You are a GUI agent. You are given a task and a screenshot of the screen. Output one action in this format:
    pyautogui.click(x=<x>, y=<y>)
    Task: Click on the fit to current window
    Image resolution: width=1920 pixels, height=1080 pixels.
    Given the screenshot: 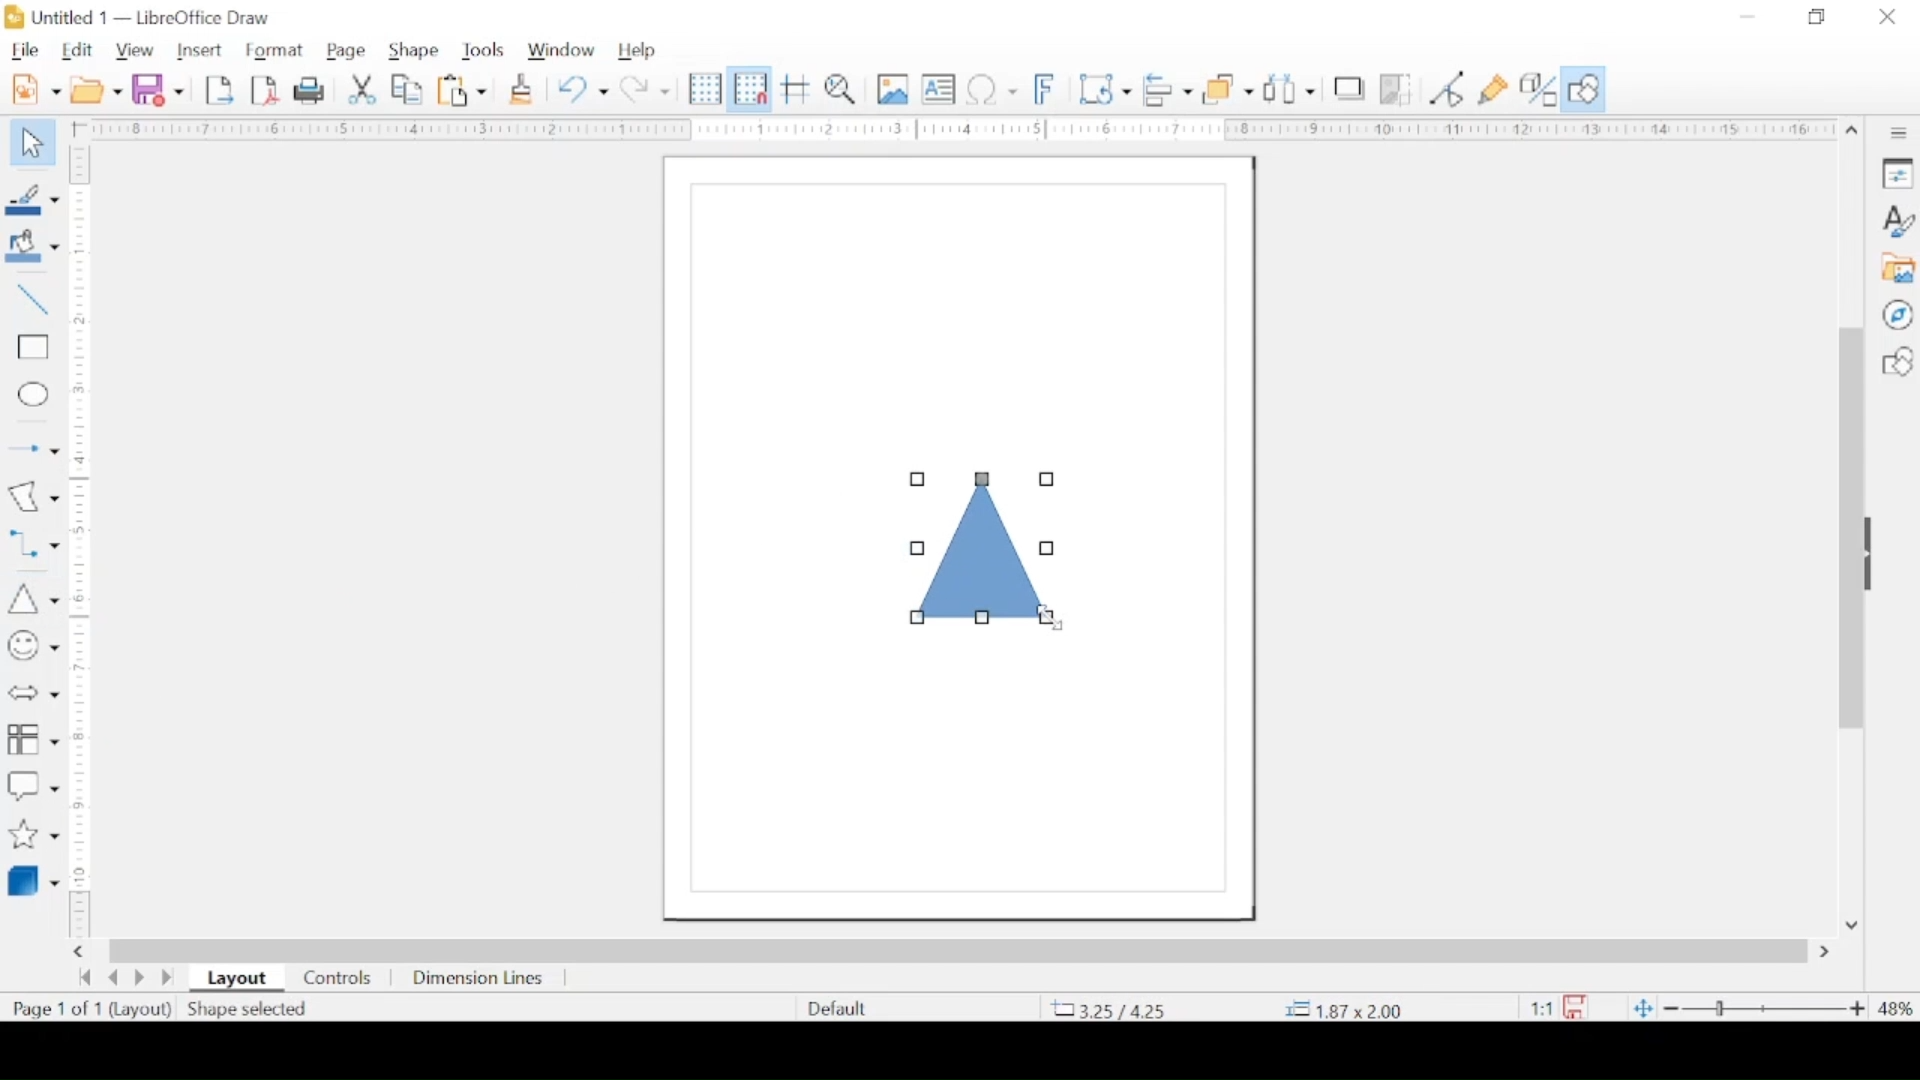 What is the action you would take?
    pyautogui.click(x=1640, y=1010)
    